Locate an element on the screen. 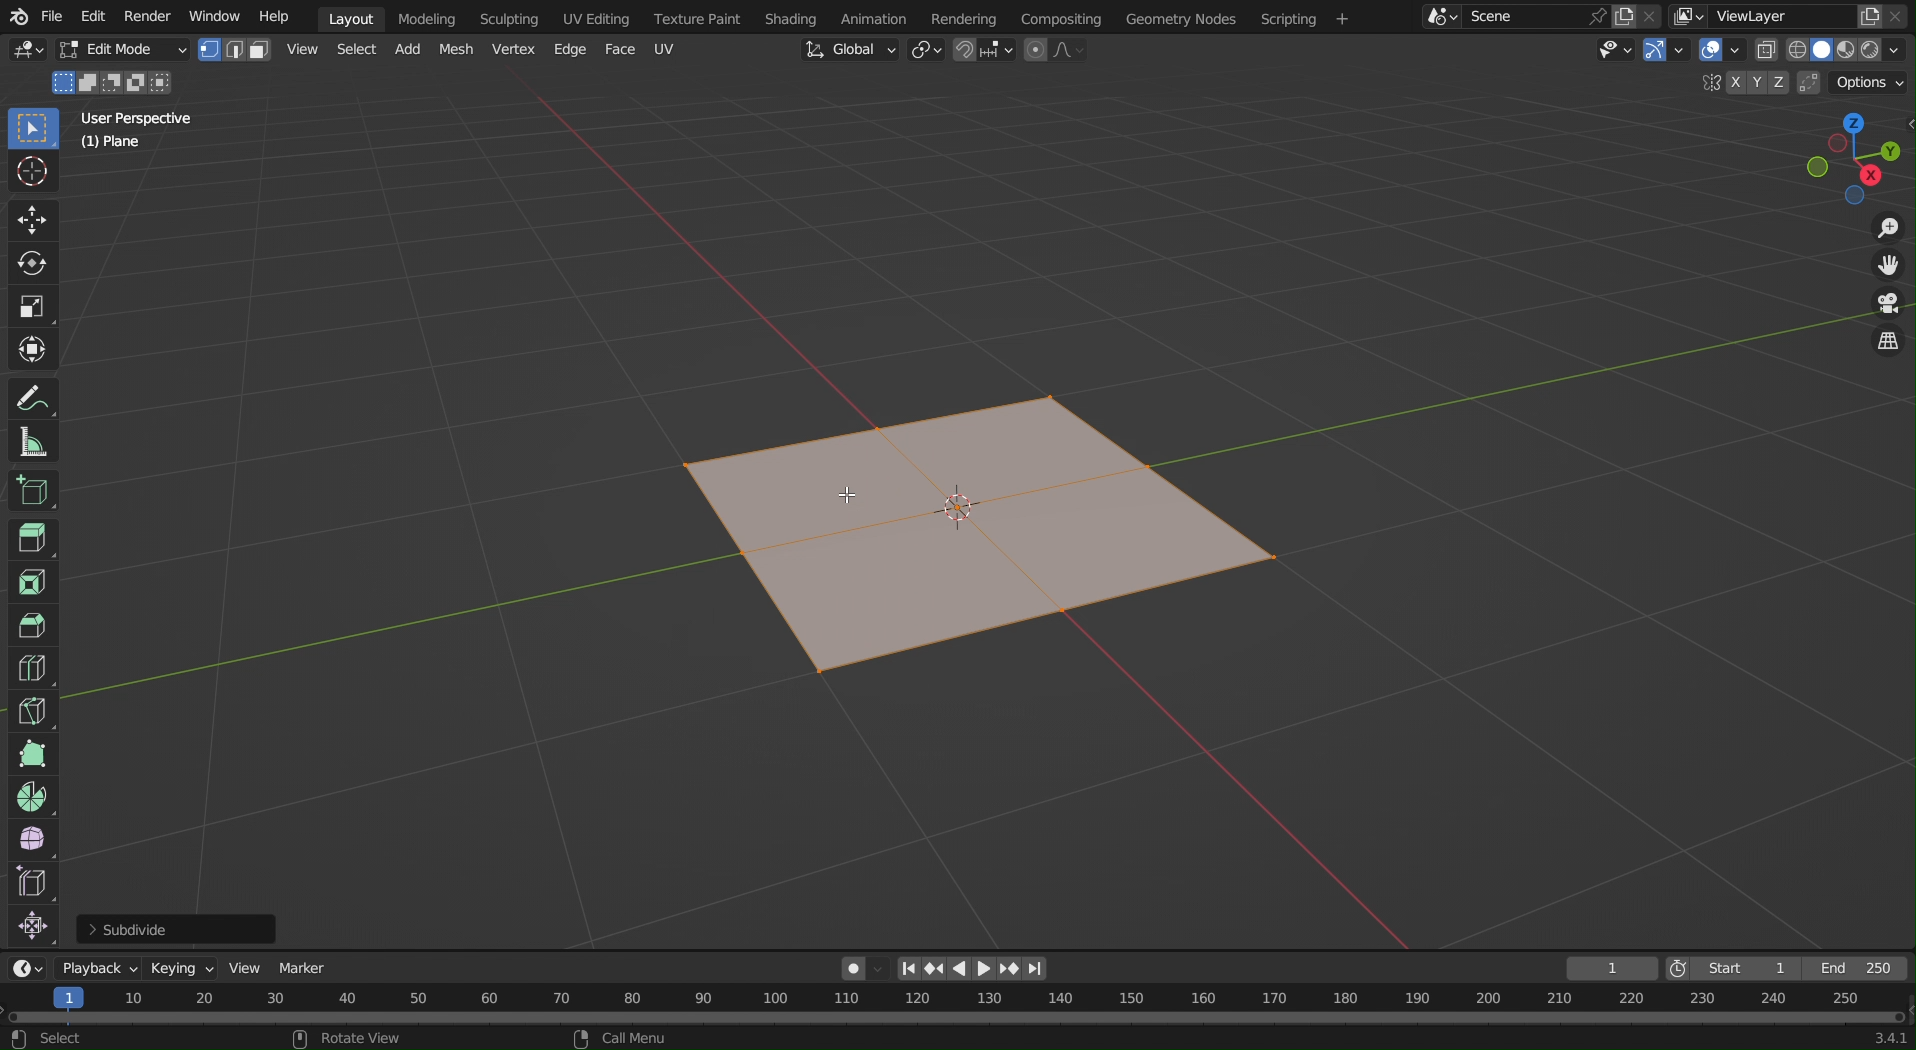  more scenes is located at coordinates (1440, 20).